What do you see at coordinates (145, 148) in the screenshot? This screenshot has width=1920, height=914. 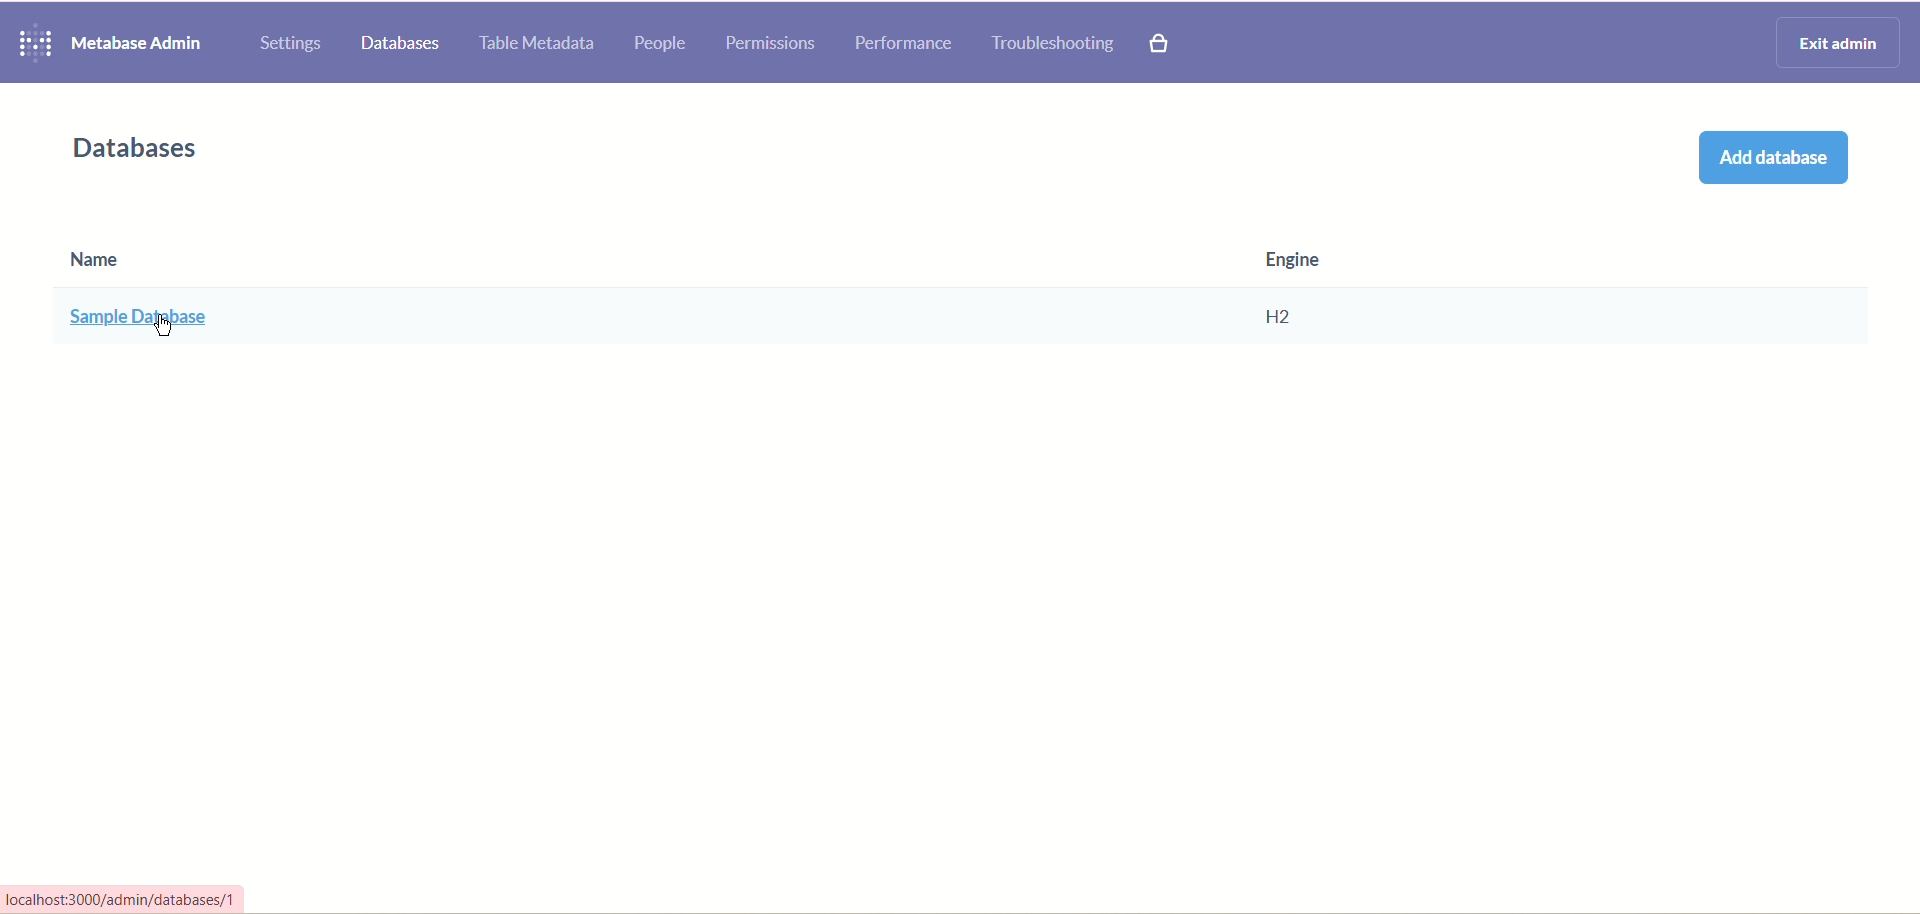 I see `databases` at bounding box center [145, 148].